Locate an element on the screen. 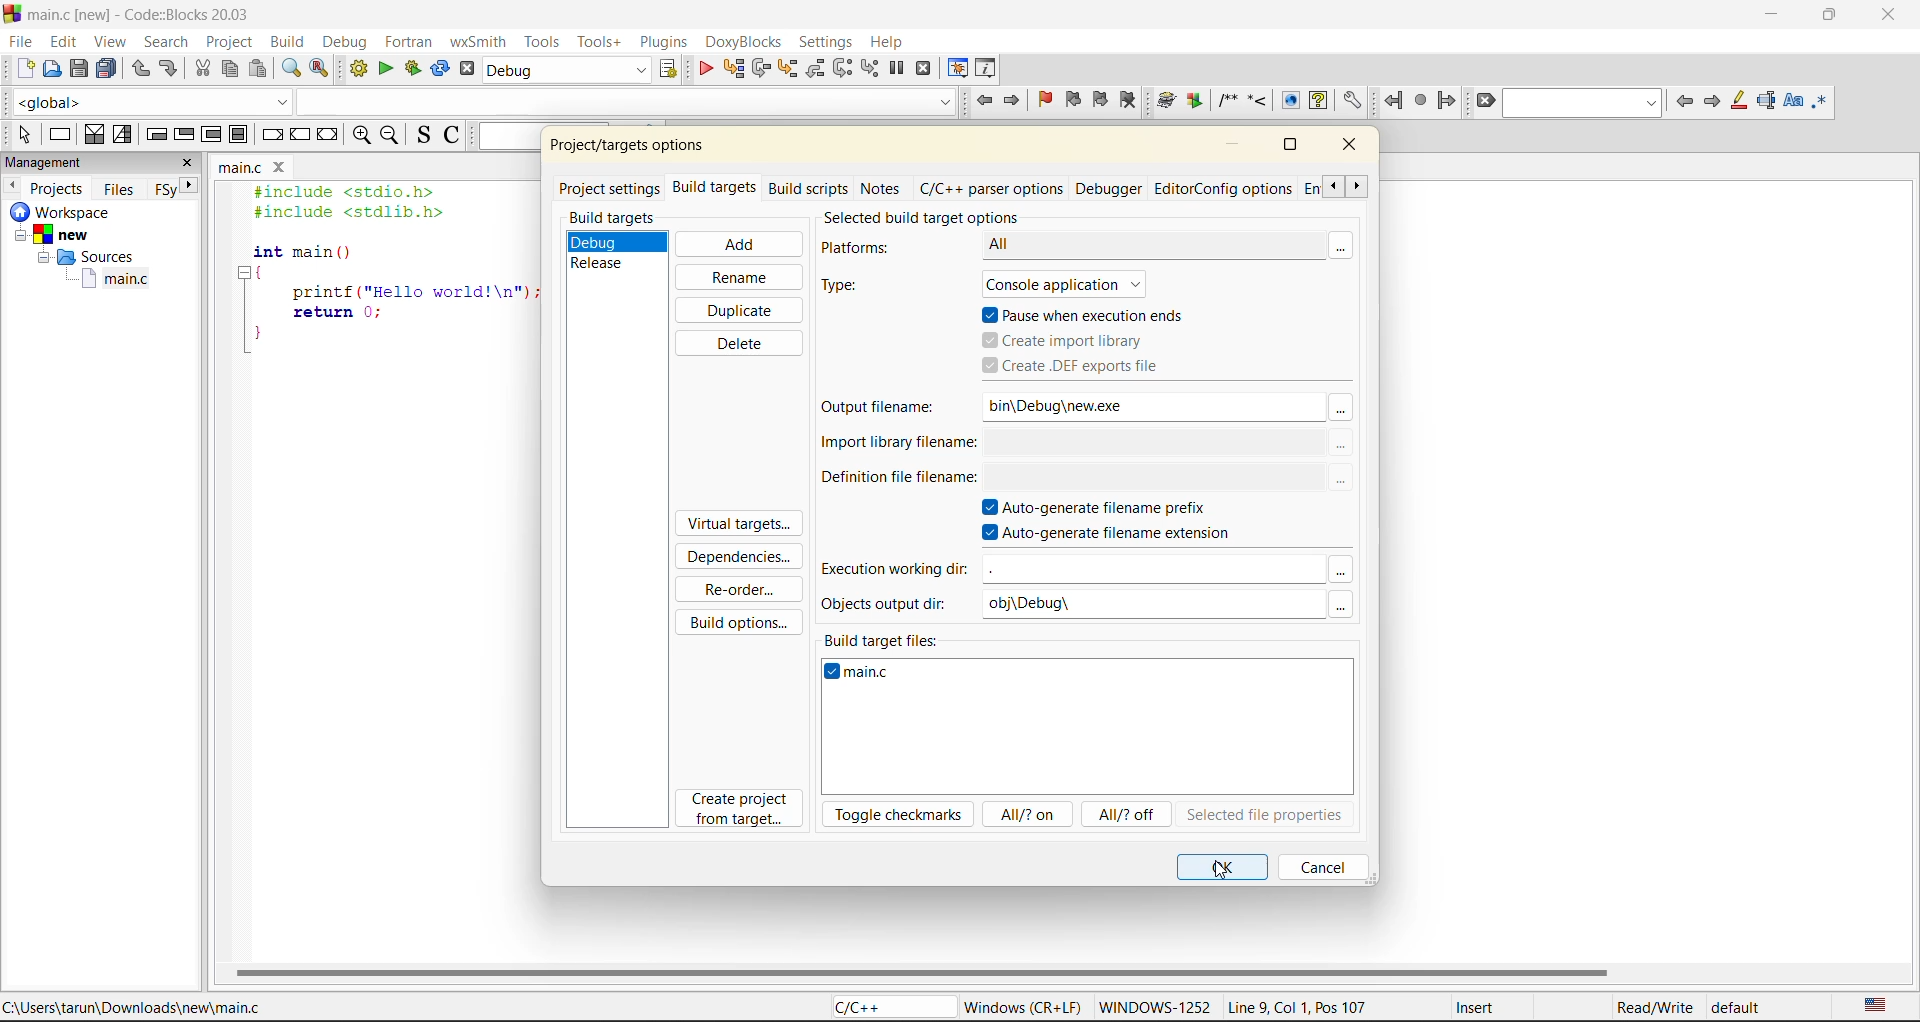  foxtran is located at coordinates (409, 45).